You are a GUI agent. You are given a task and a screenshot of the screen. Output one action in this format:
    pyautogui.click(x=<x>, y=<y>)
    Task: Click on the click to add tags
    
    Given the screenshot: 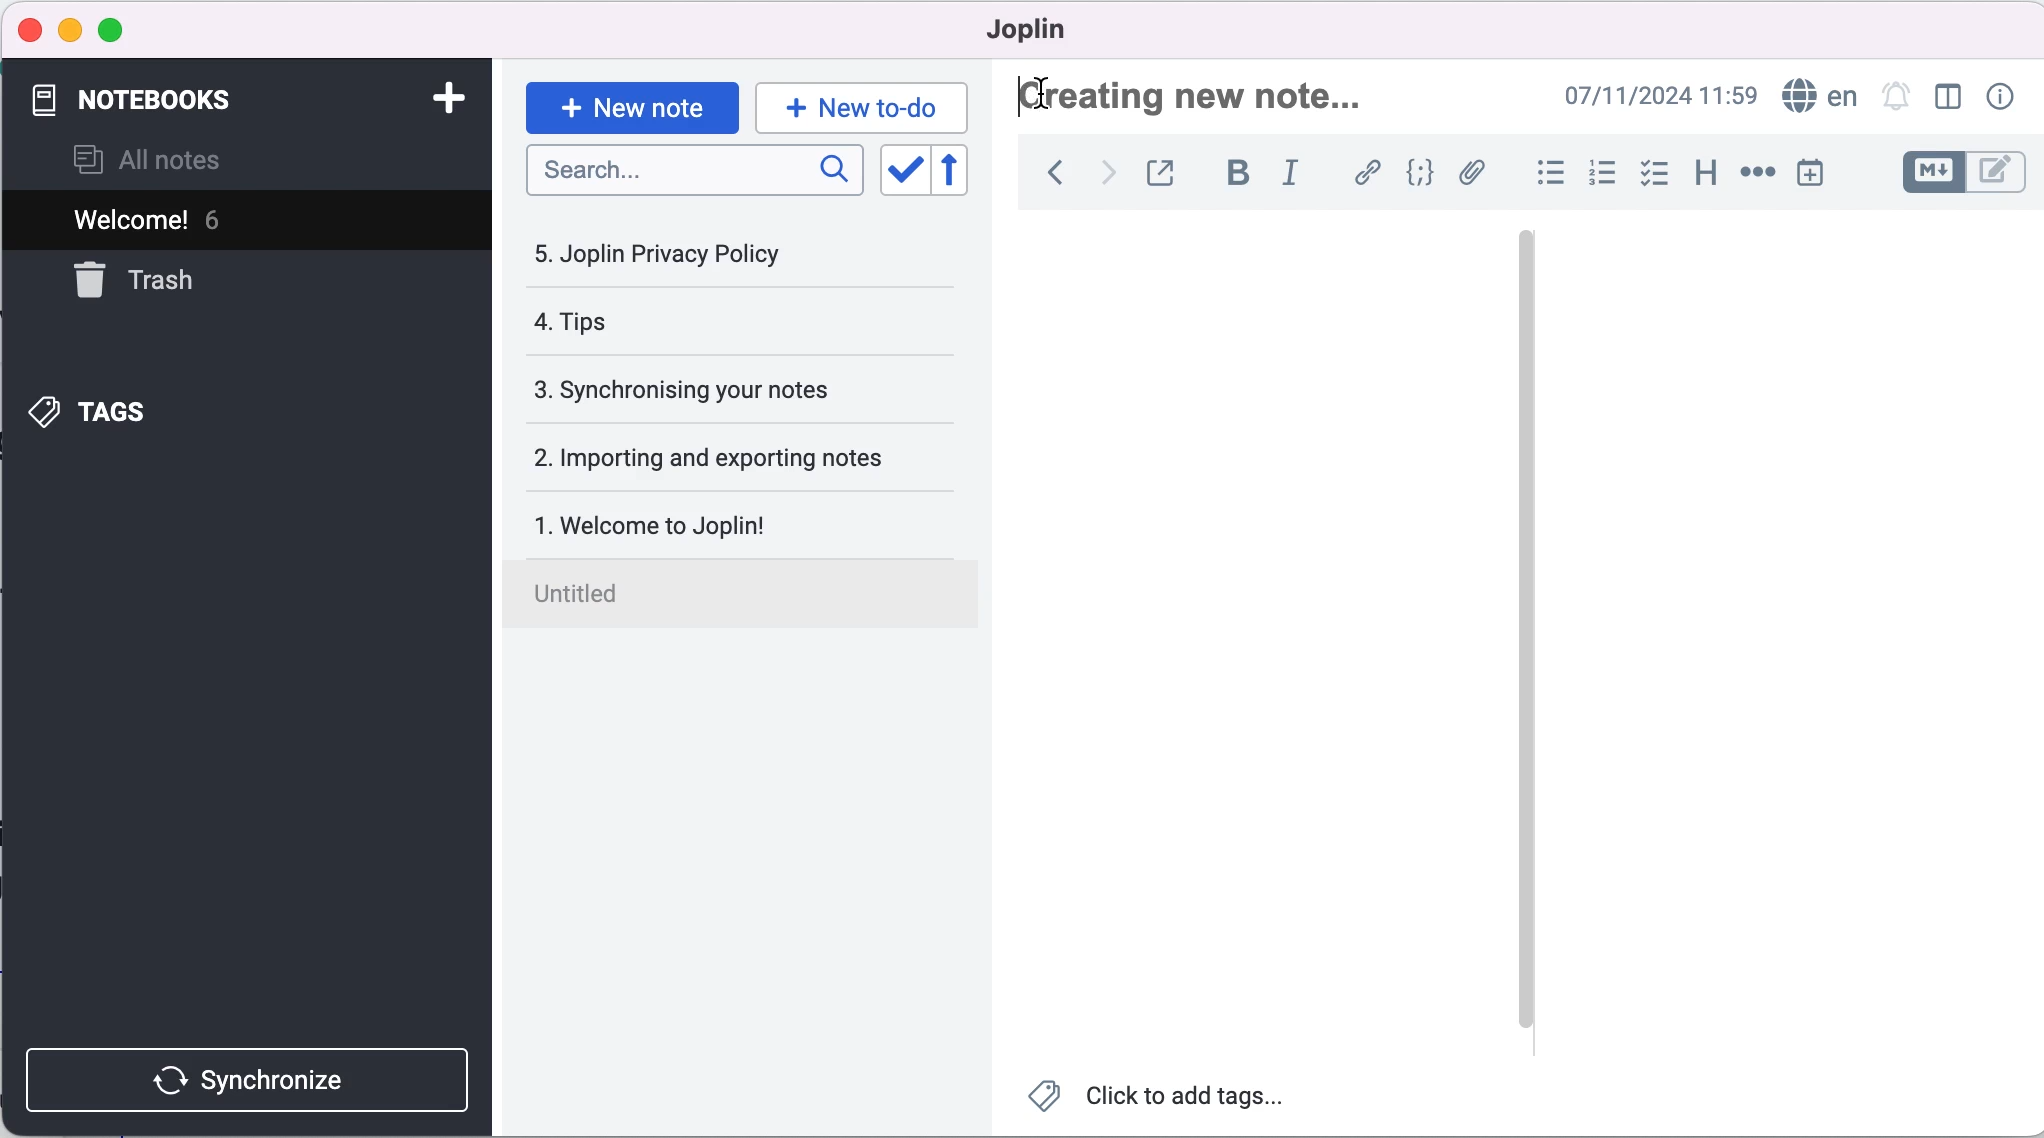 What is the action you would take?
    pyautogui.click(x=1170, y=1097)
    